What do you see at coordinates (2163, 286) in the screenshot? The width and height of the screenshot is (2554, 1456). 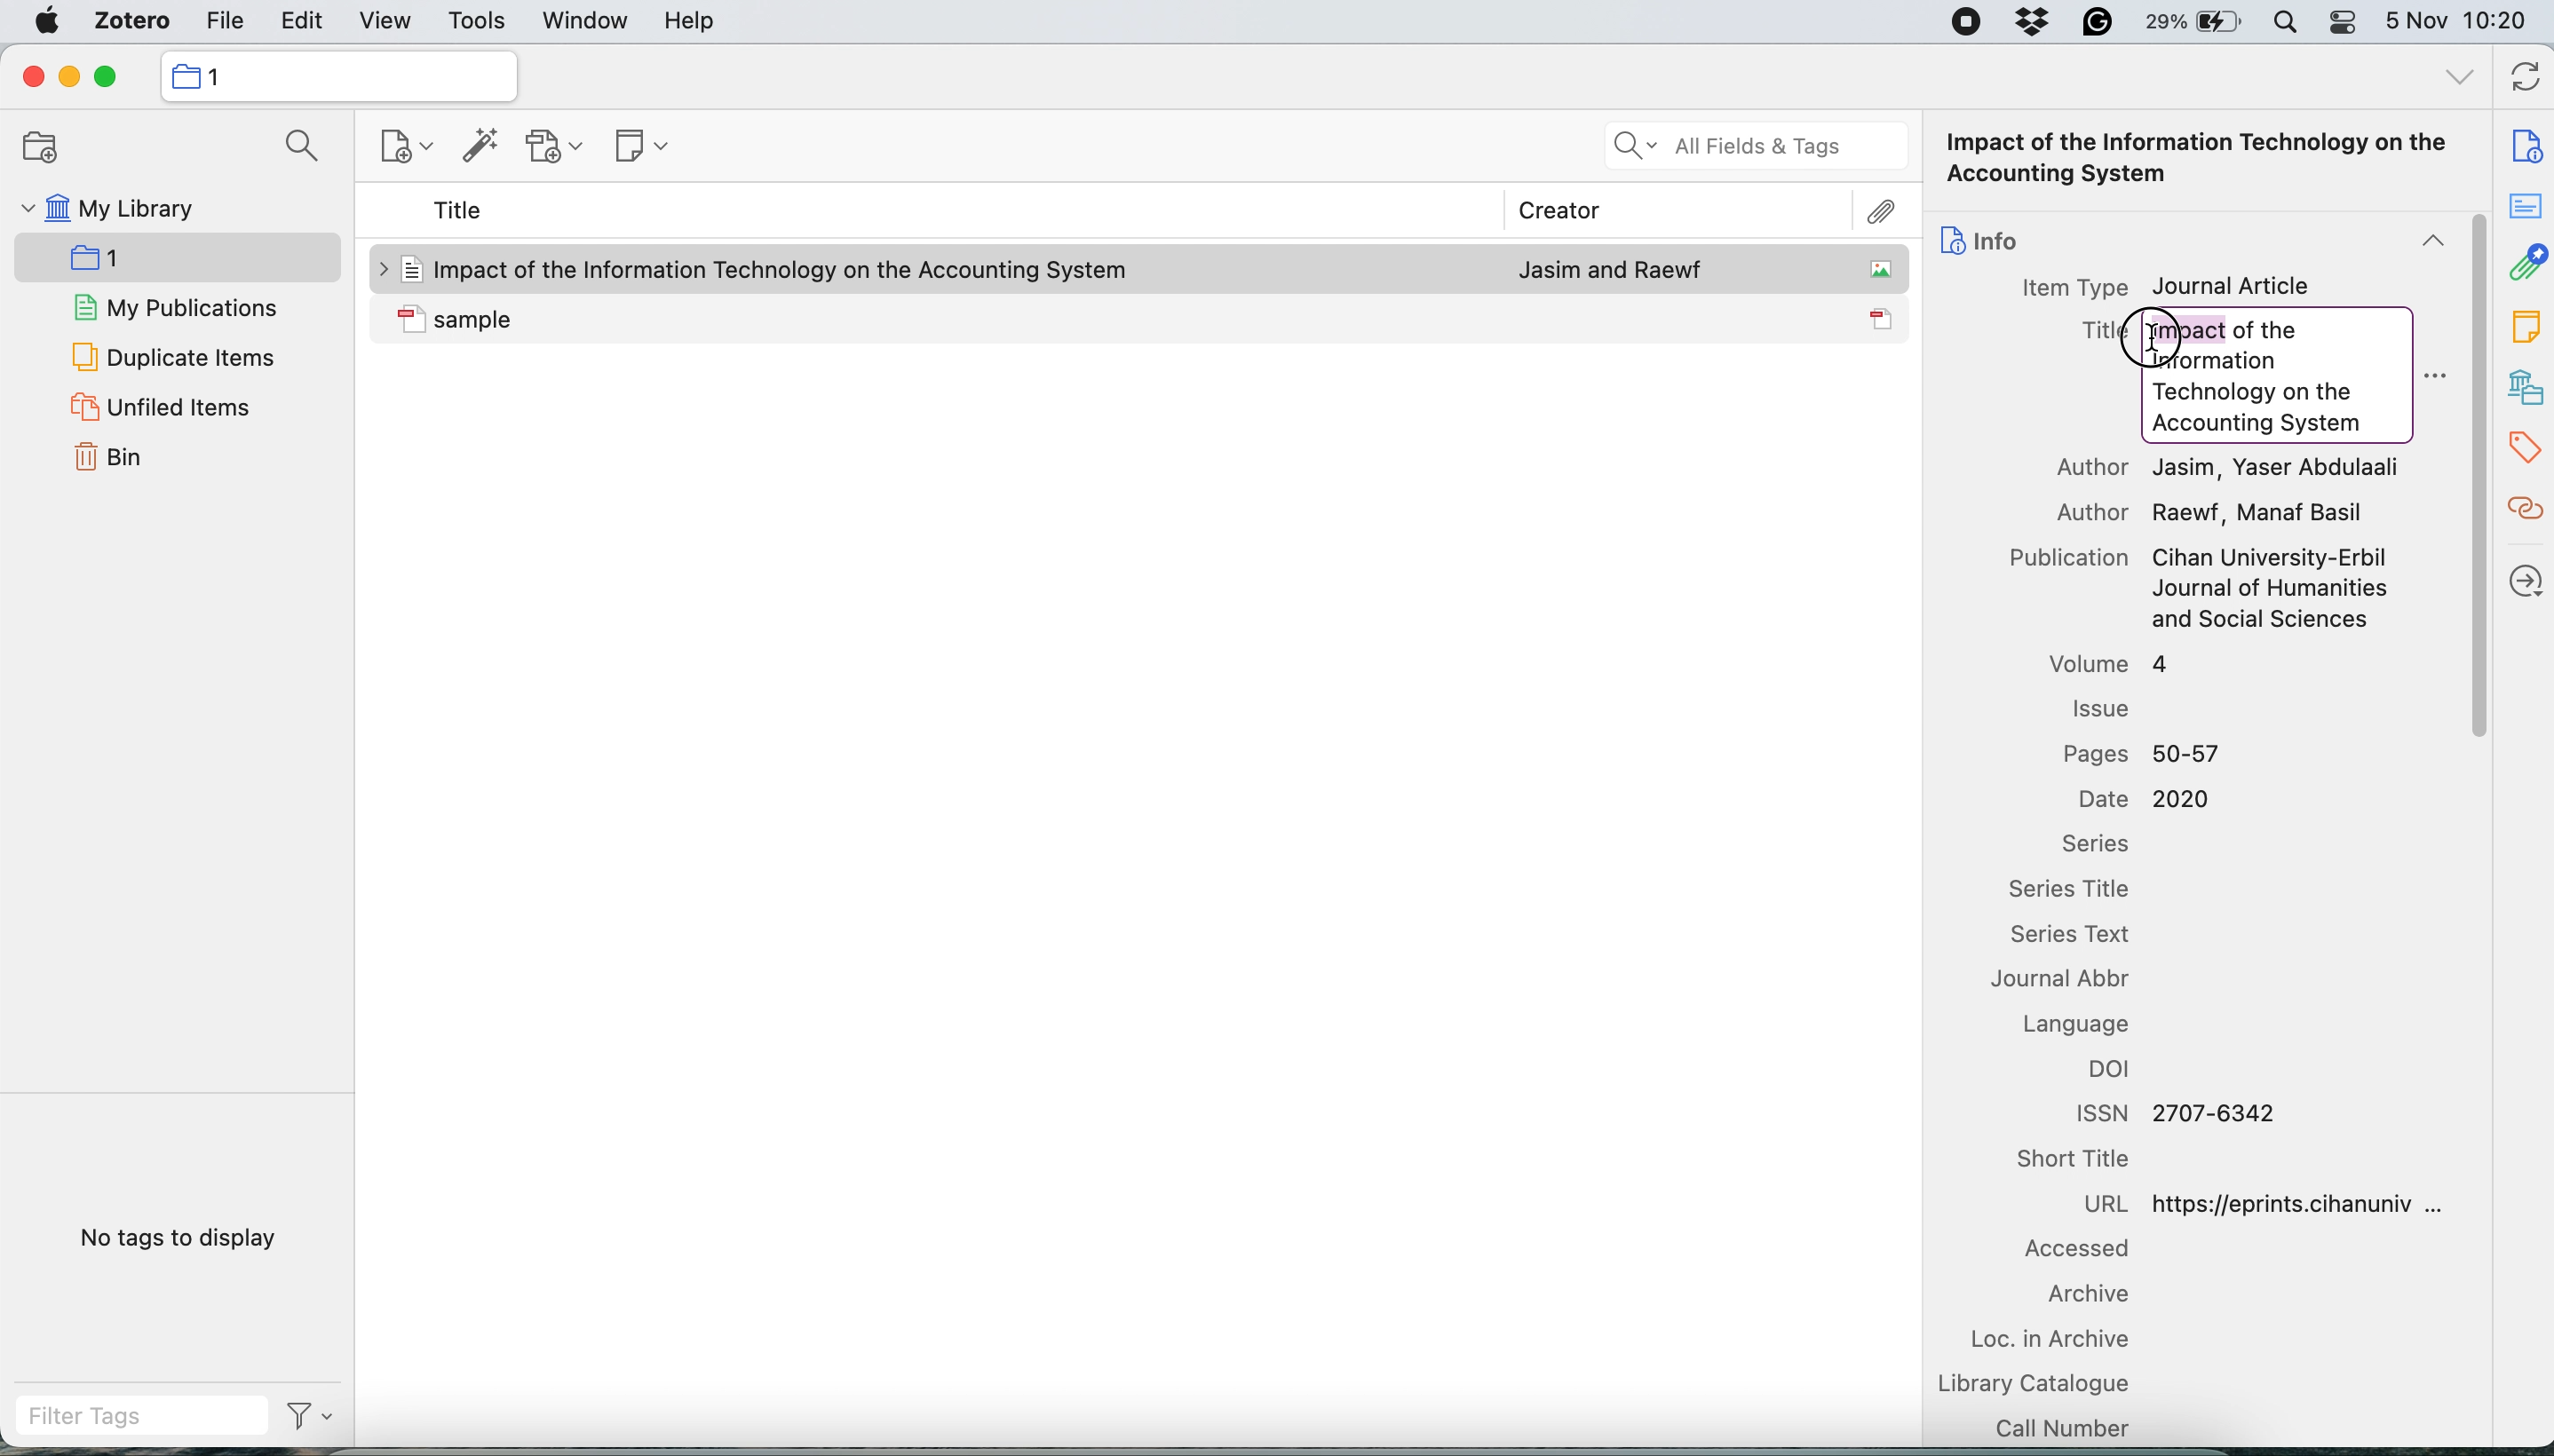 I see `Item Type Journal Article` at bounding box center [2163, 286].